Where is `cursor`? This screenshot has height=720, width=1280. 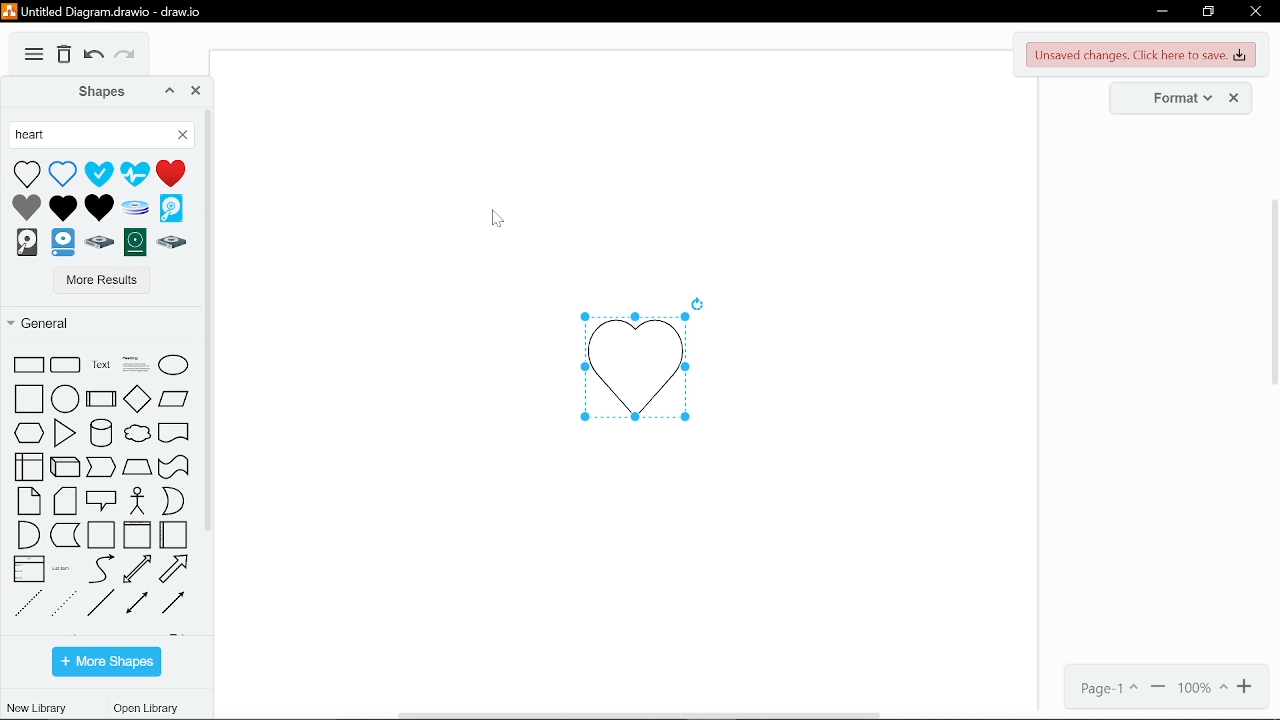
cursor is located at coordinates (494, 220).